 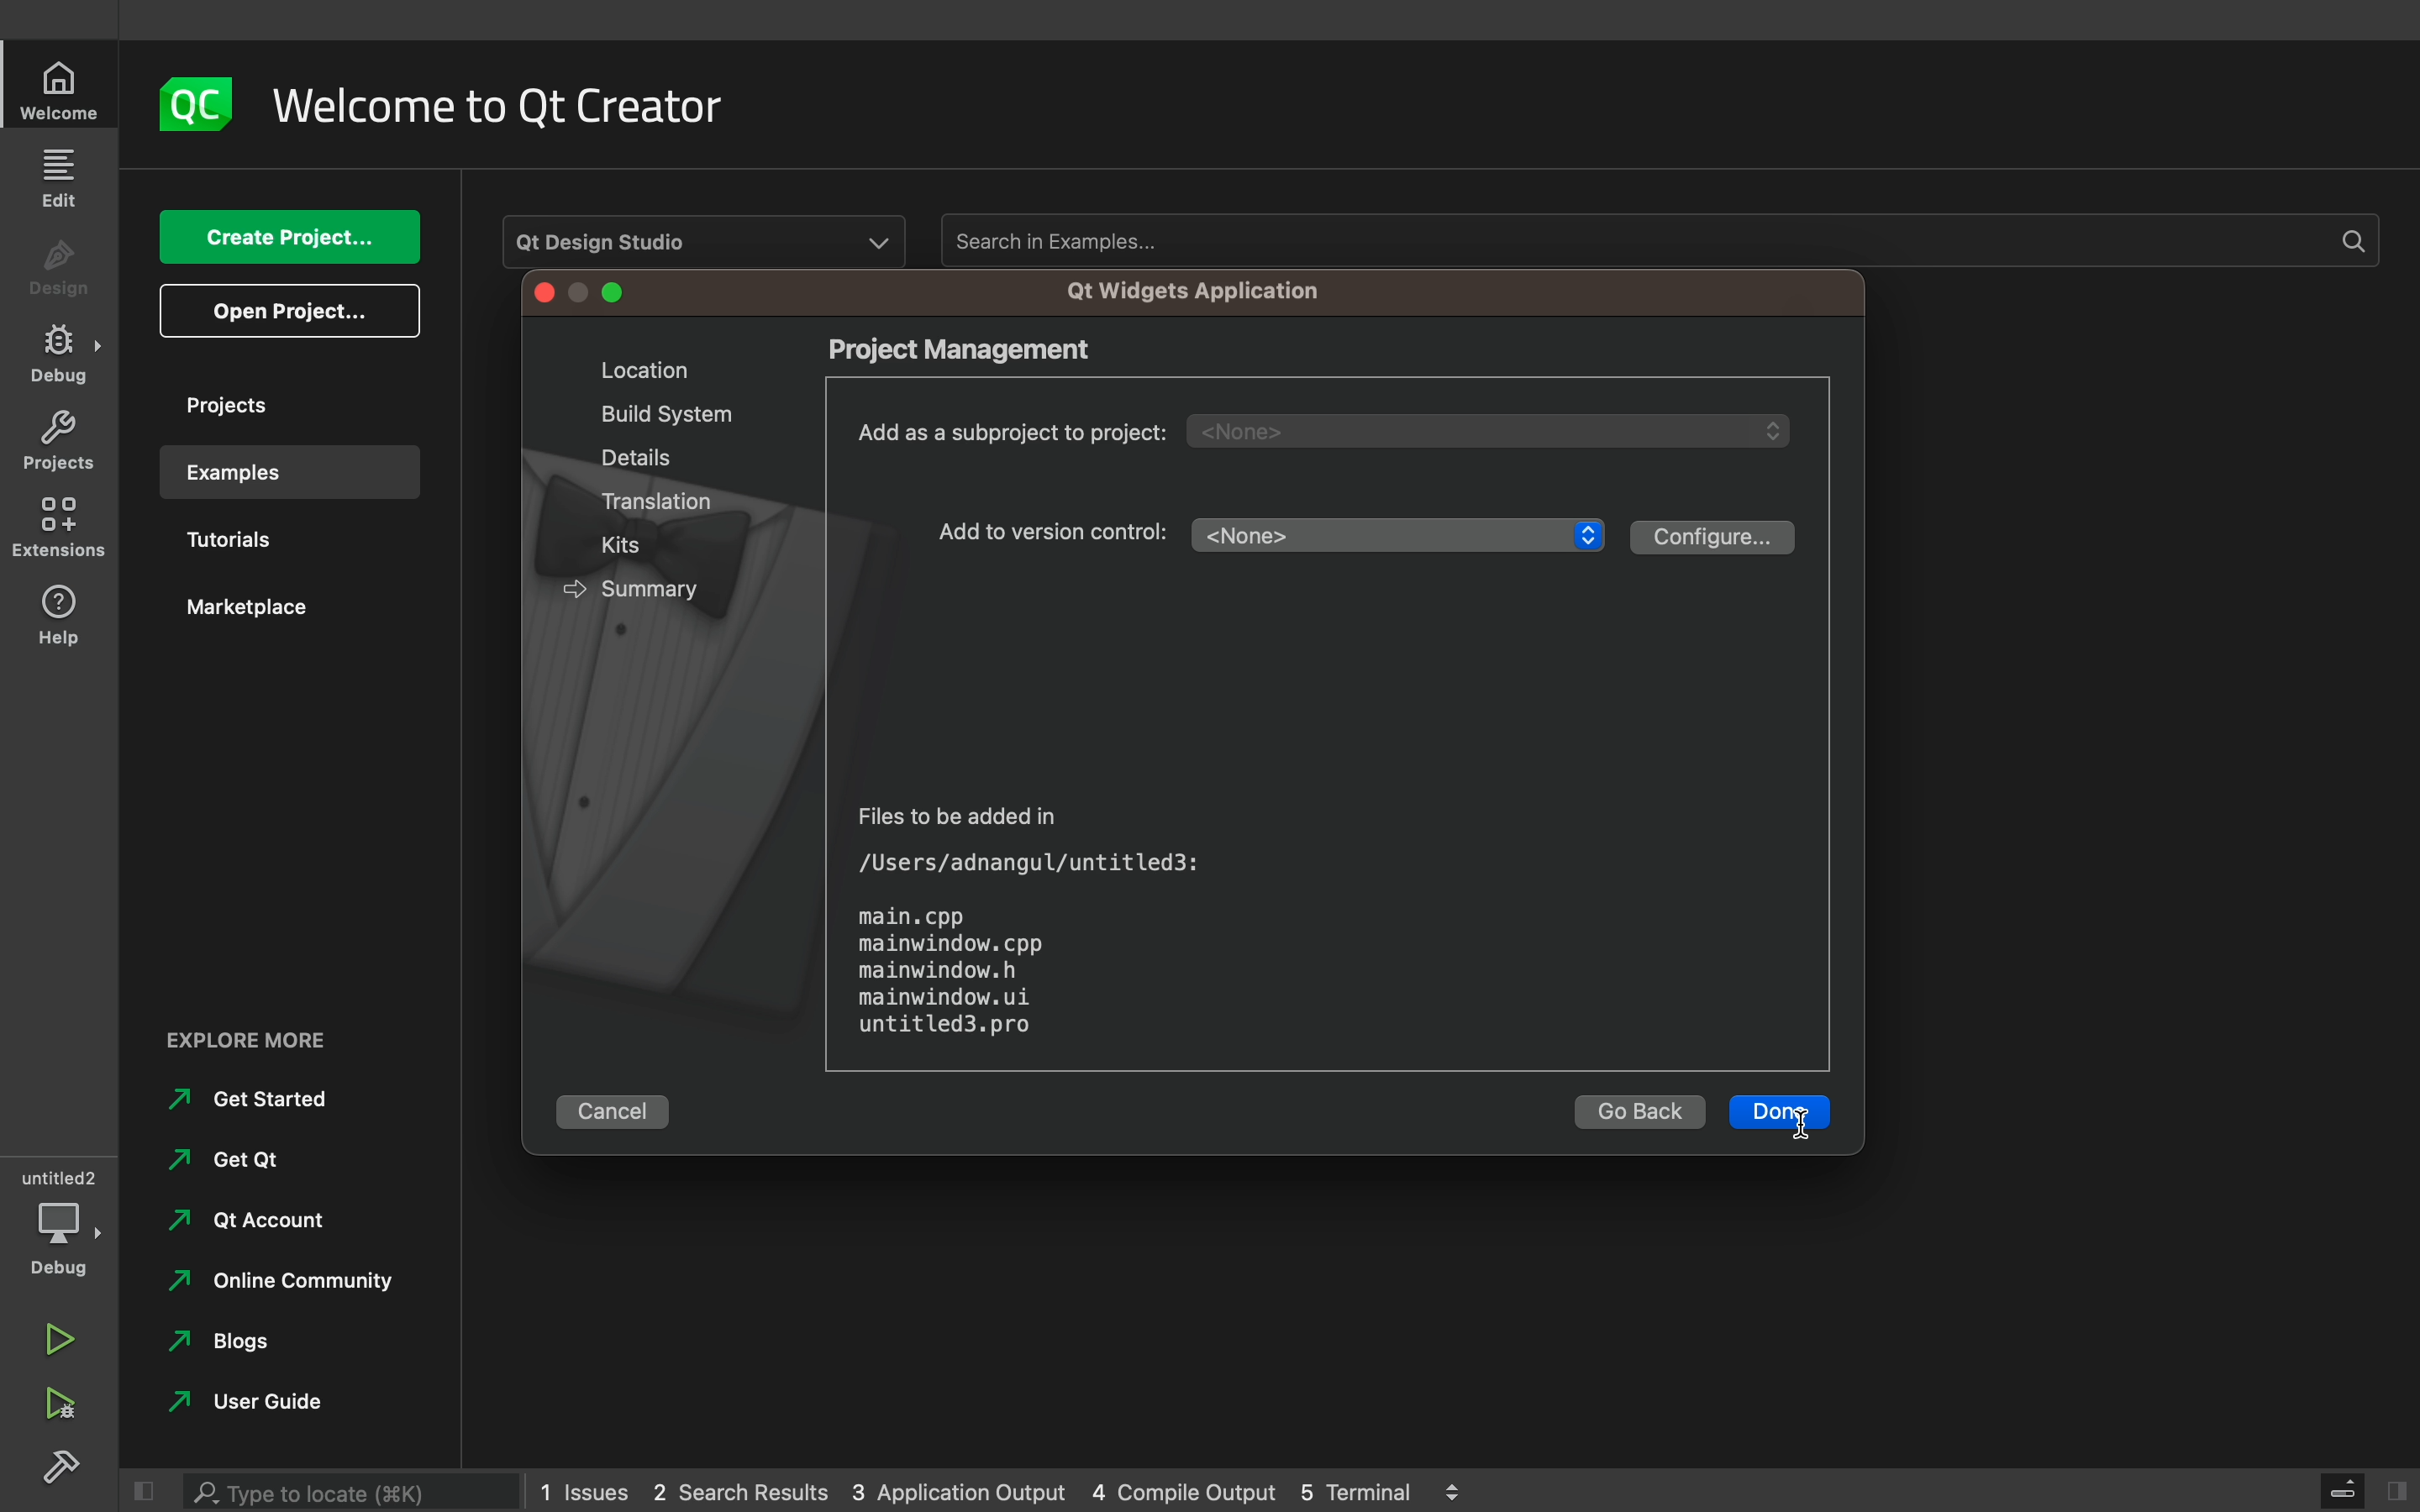 What do you see at coordinates (60, 354) in the screenshot?
I see `` at bounding box center [60, 354].